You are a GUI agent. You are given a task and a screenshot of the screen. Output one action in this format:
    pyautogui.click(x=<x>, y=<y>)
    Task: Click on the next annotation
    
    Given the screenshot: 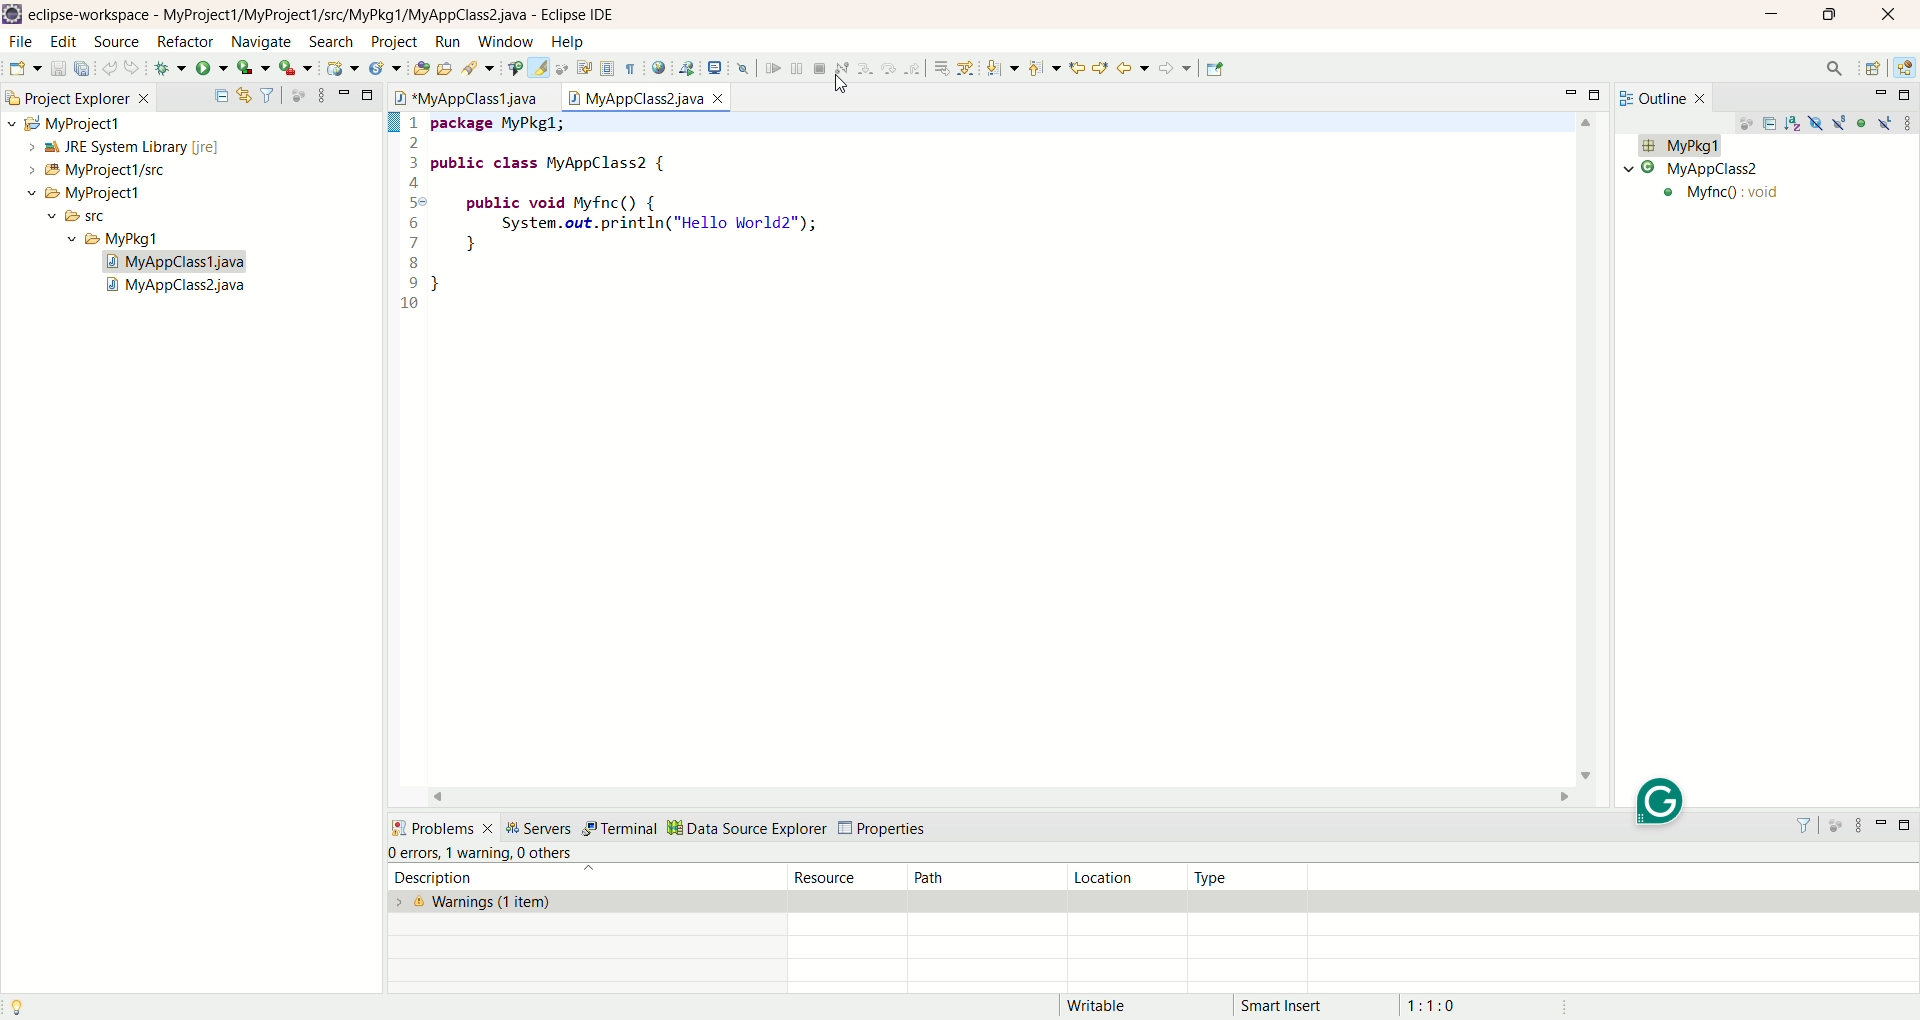 What is the action you would take?
    pyautogui.click(x=1003, y=69)
    